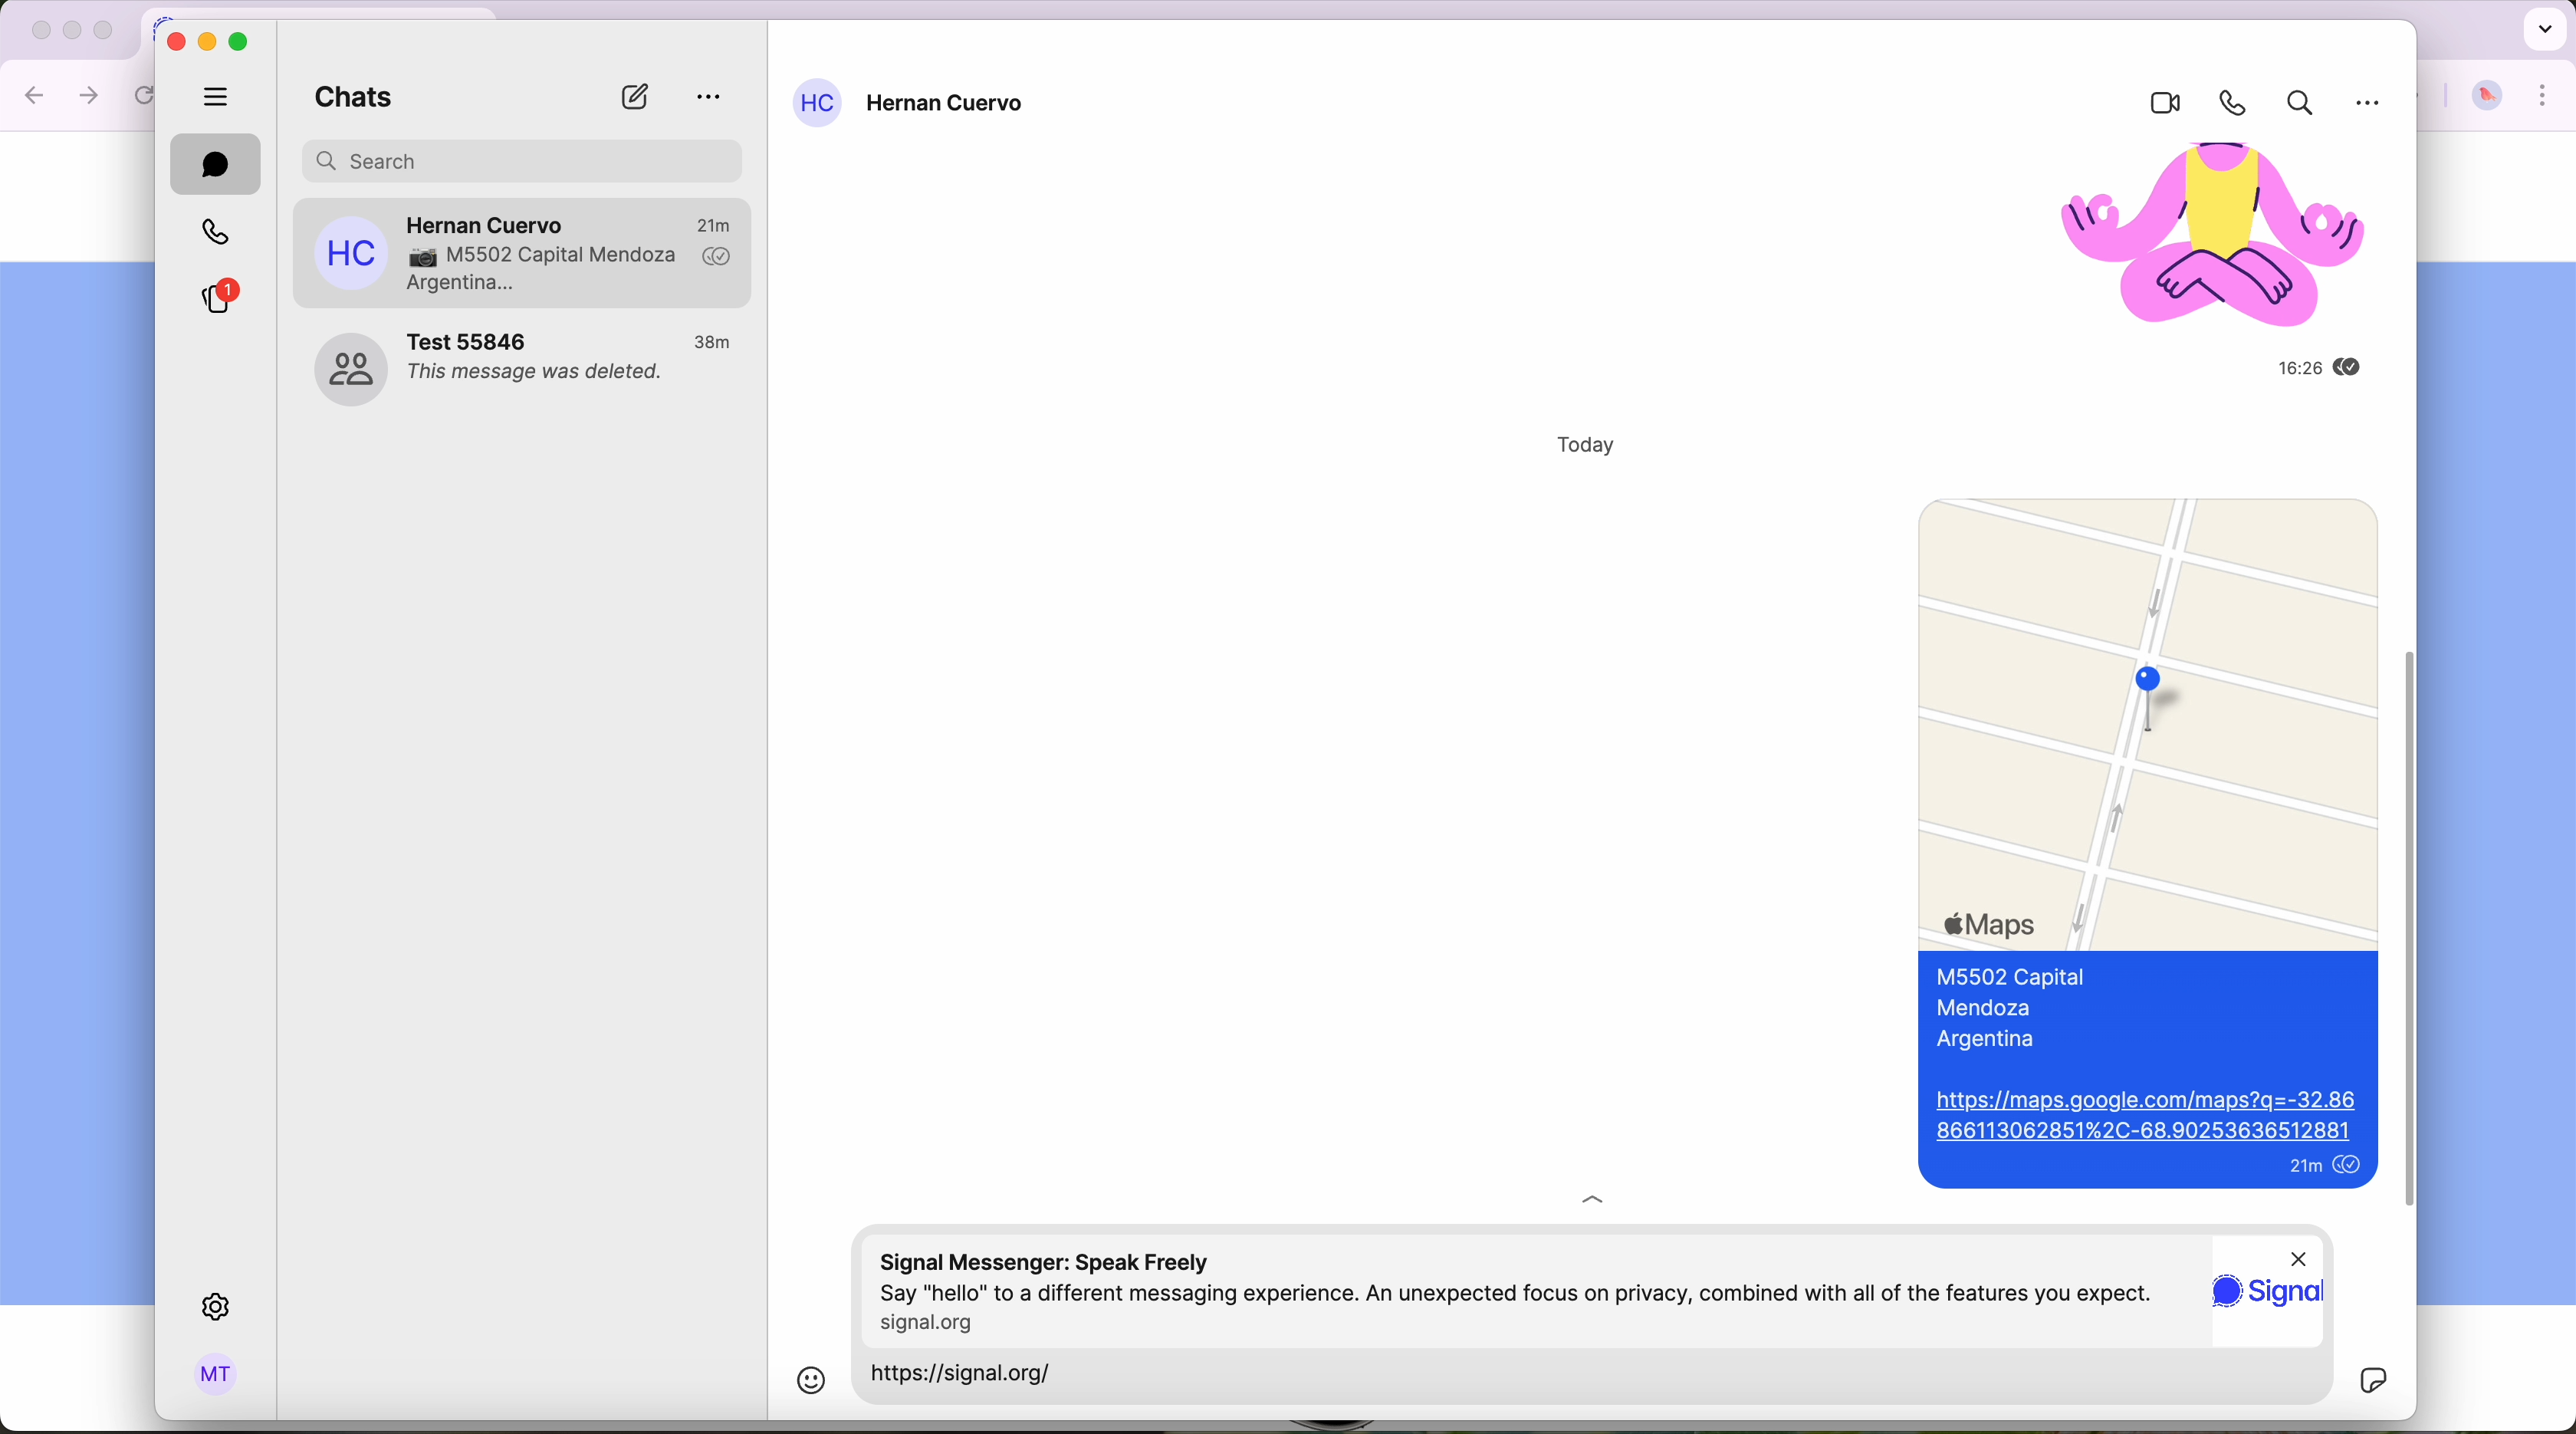 The width and height of the screenshot is (2576, 1434). I want to click on screen buttons, so click(209, 40).